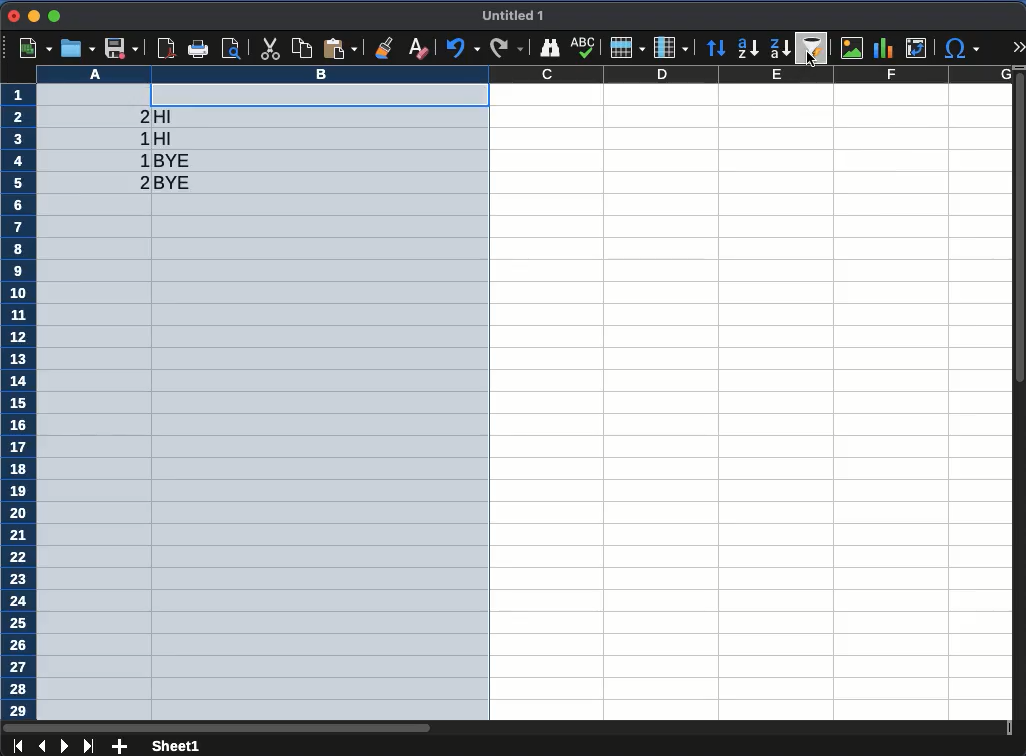 The width and height of the screenshot is (1026, 756). Describe the element at coordinates (13, 16) in the screenshot. I see `close` at that location.